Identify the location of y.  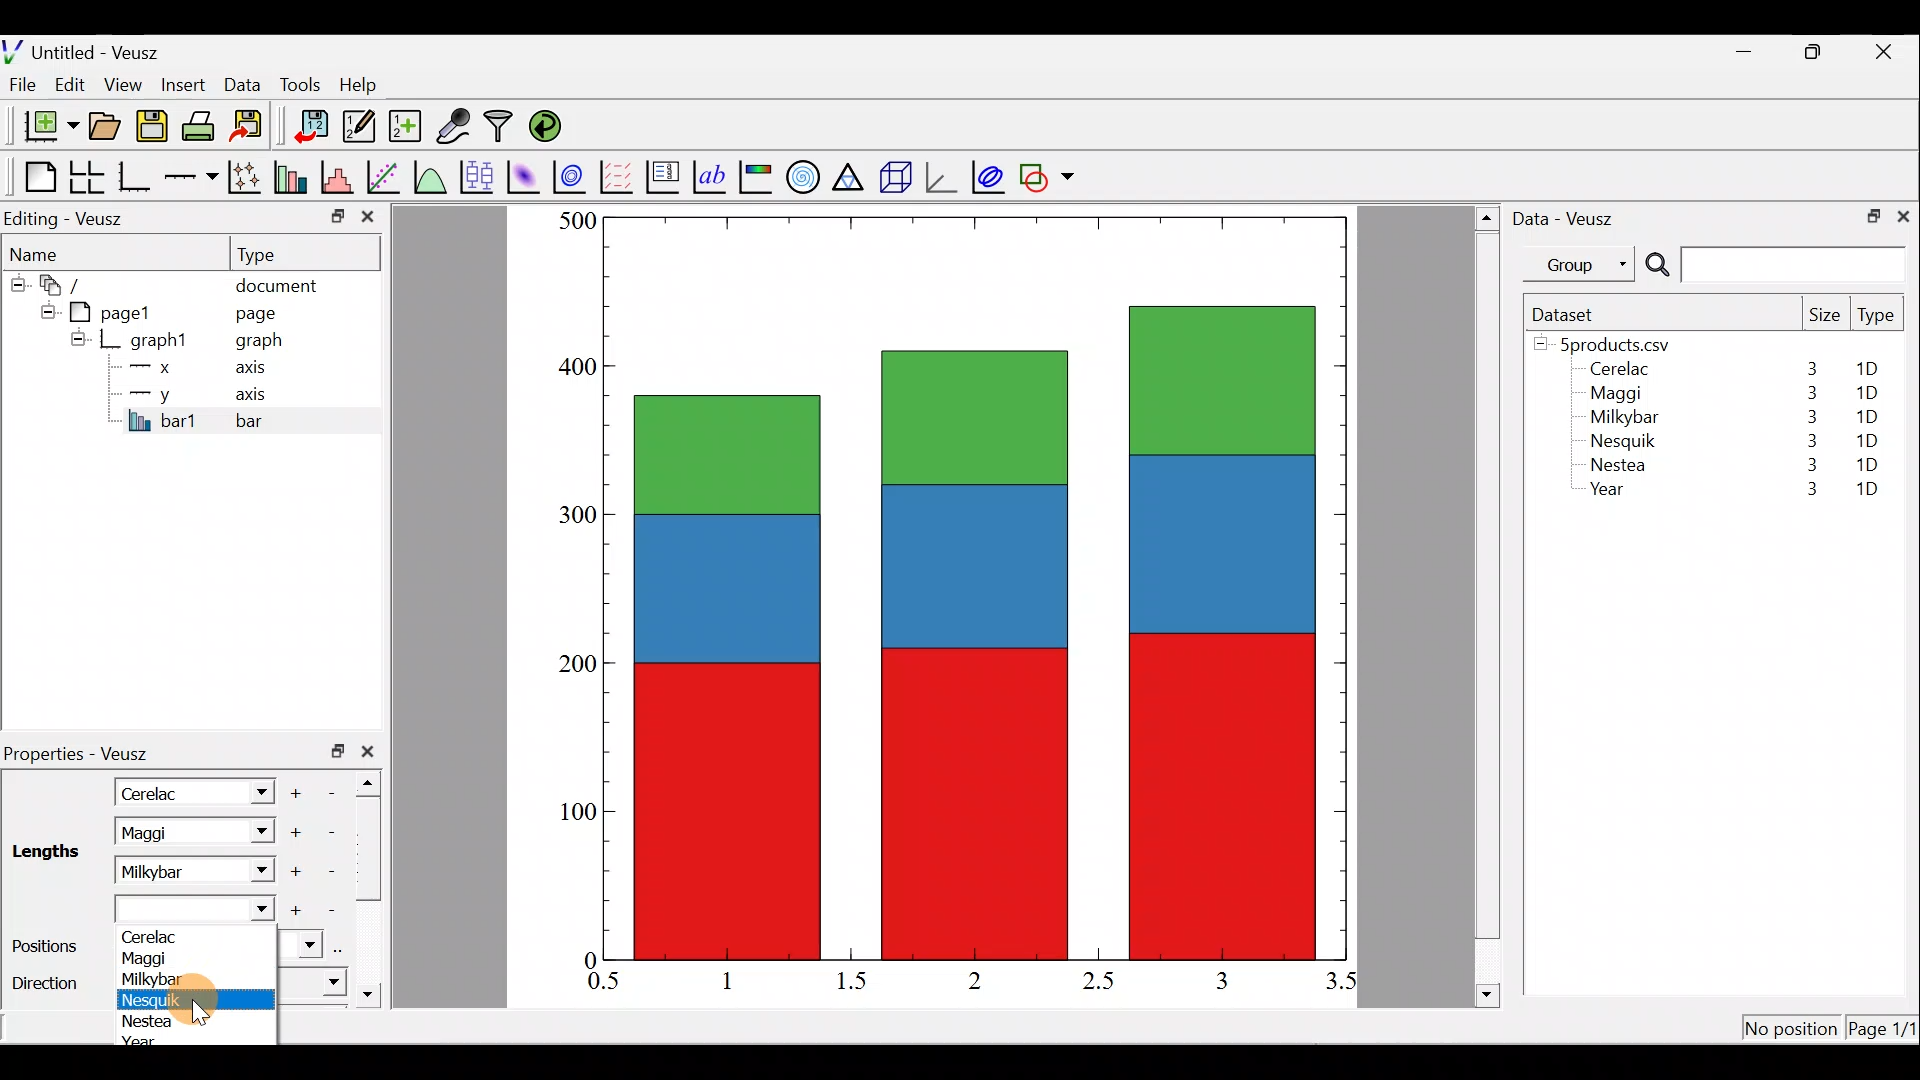
(150, 392).